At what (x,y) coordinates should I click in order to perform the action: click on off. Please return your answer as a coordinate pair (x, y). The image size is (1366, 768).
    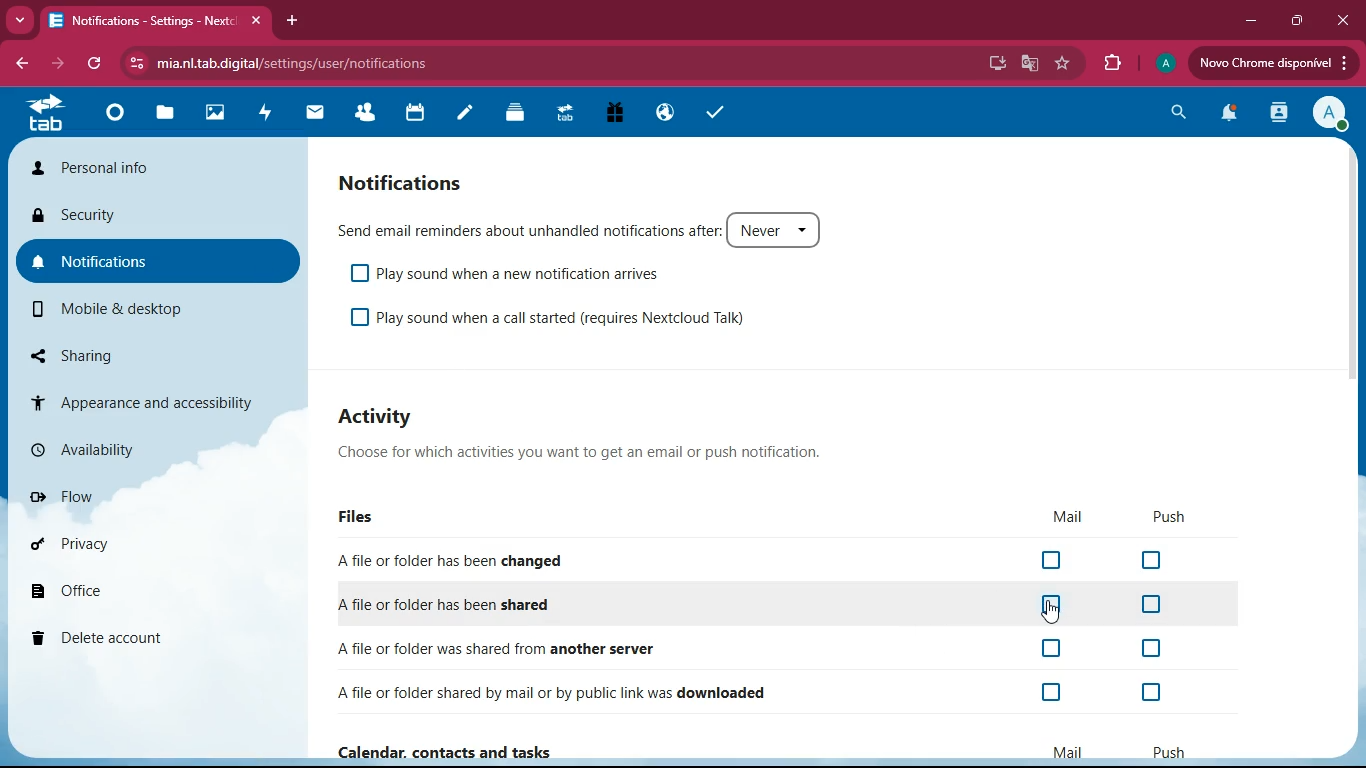
    Looking at the image, I should click on (1154, 693).